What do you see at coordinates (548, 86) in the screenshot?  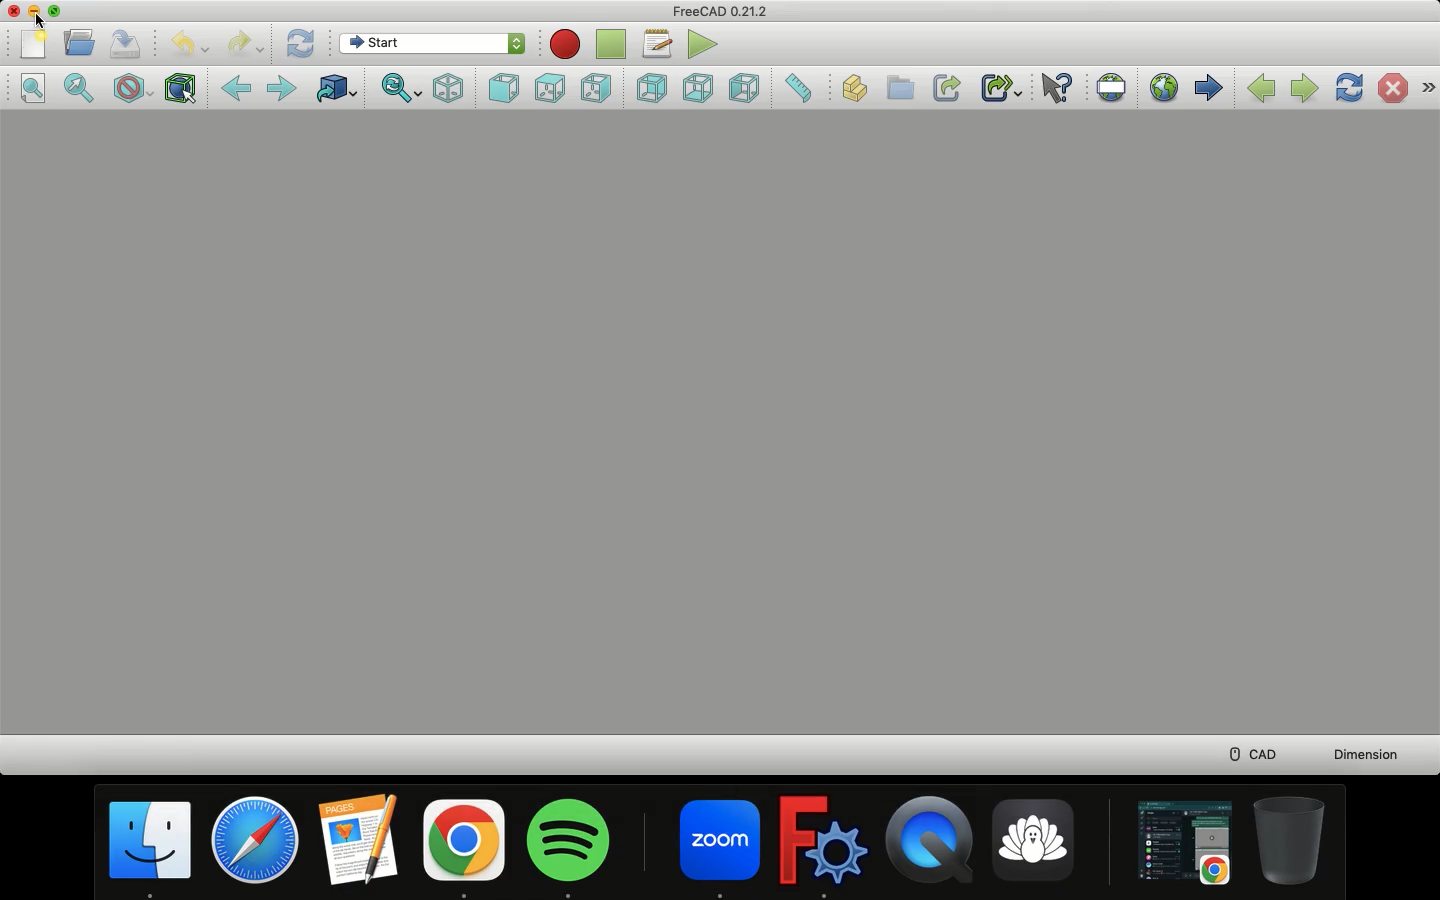 I see `Top` at bounding box center [548, 86].